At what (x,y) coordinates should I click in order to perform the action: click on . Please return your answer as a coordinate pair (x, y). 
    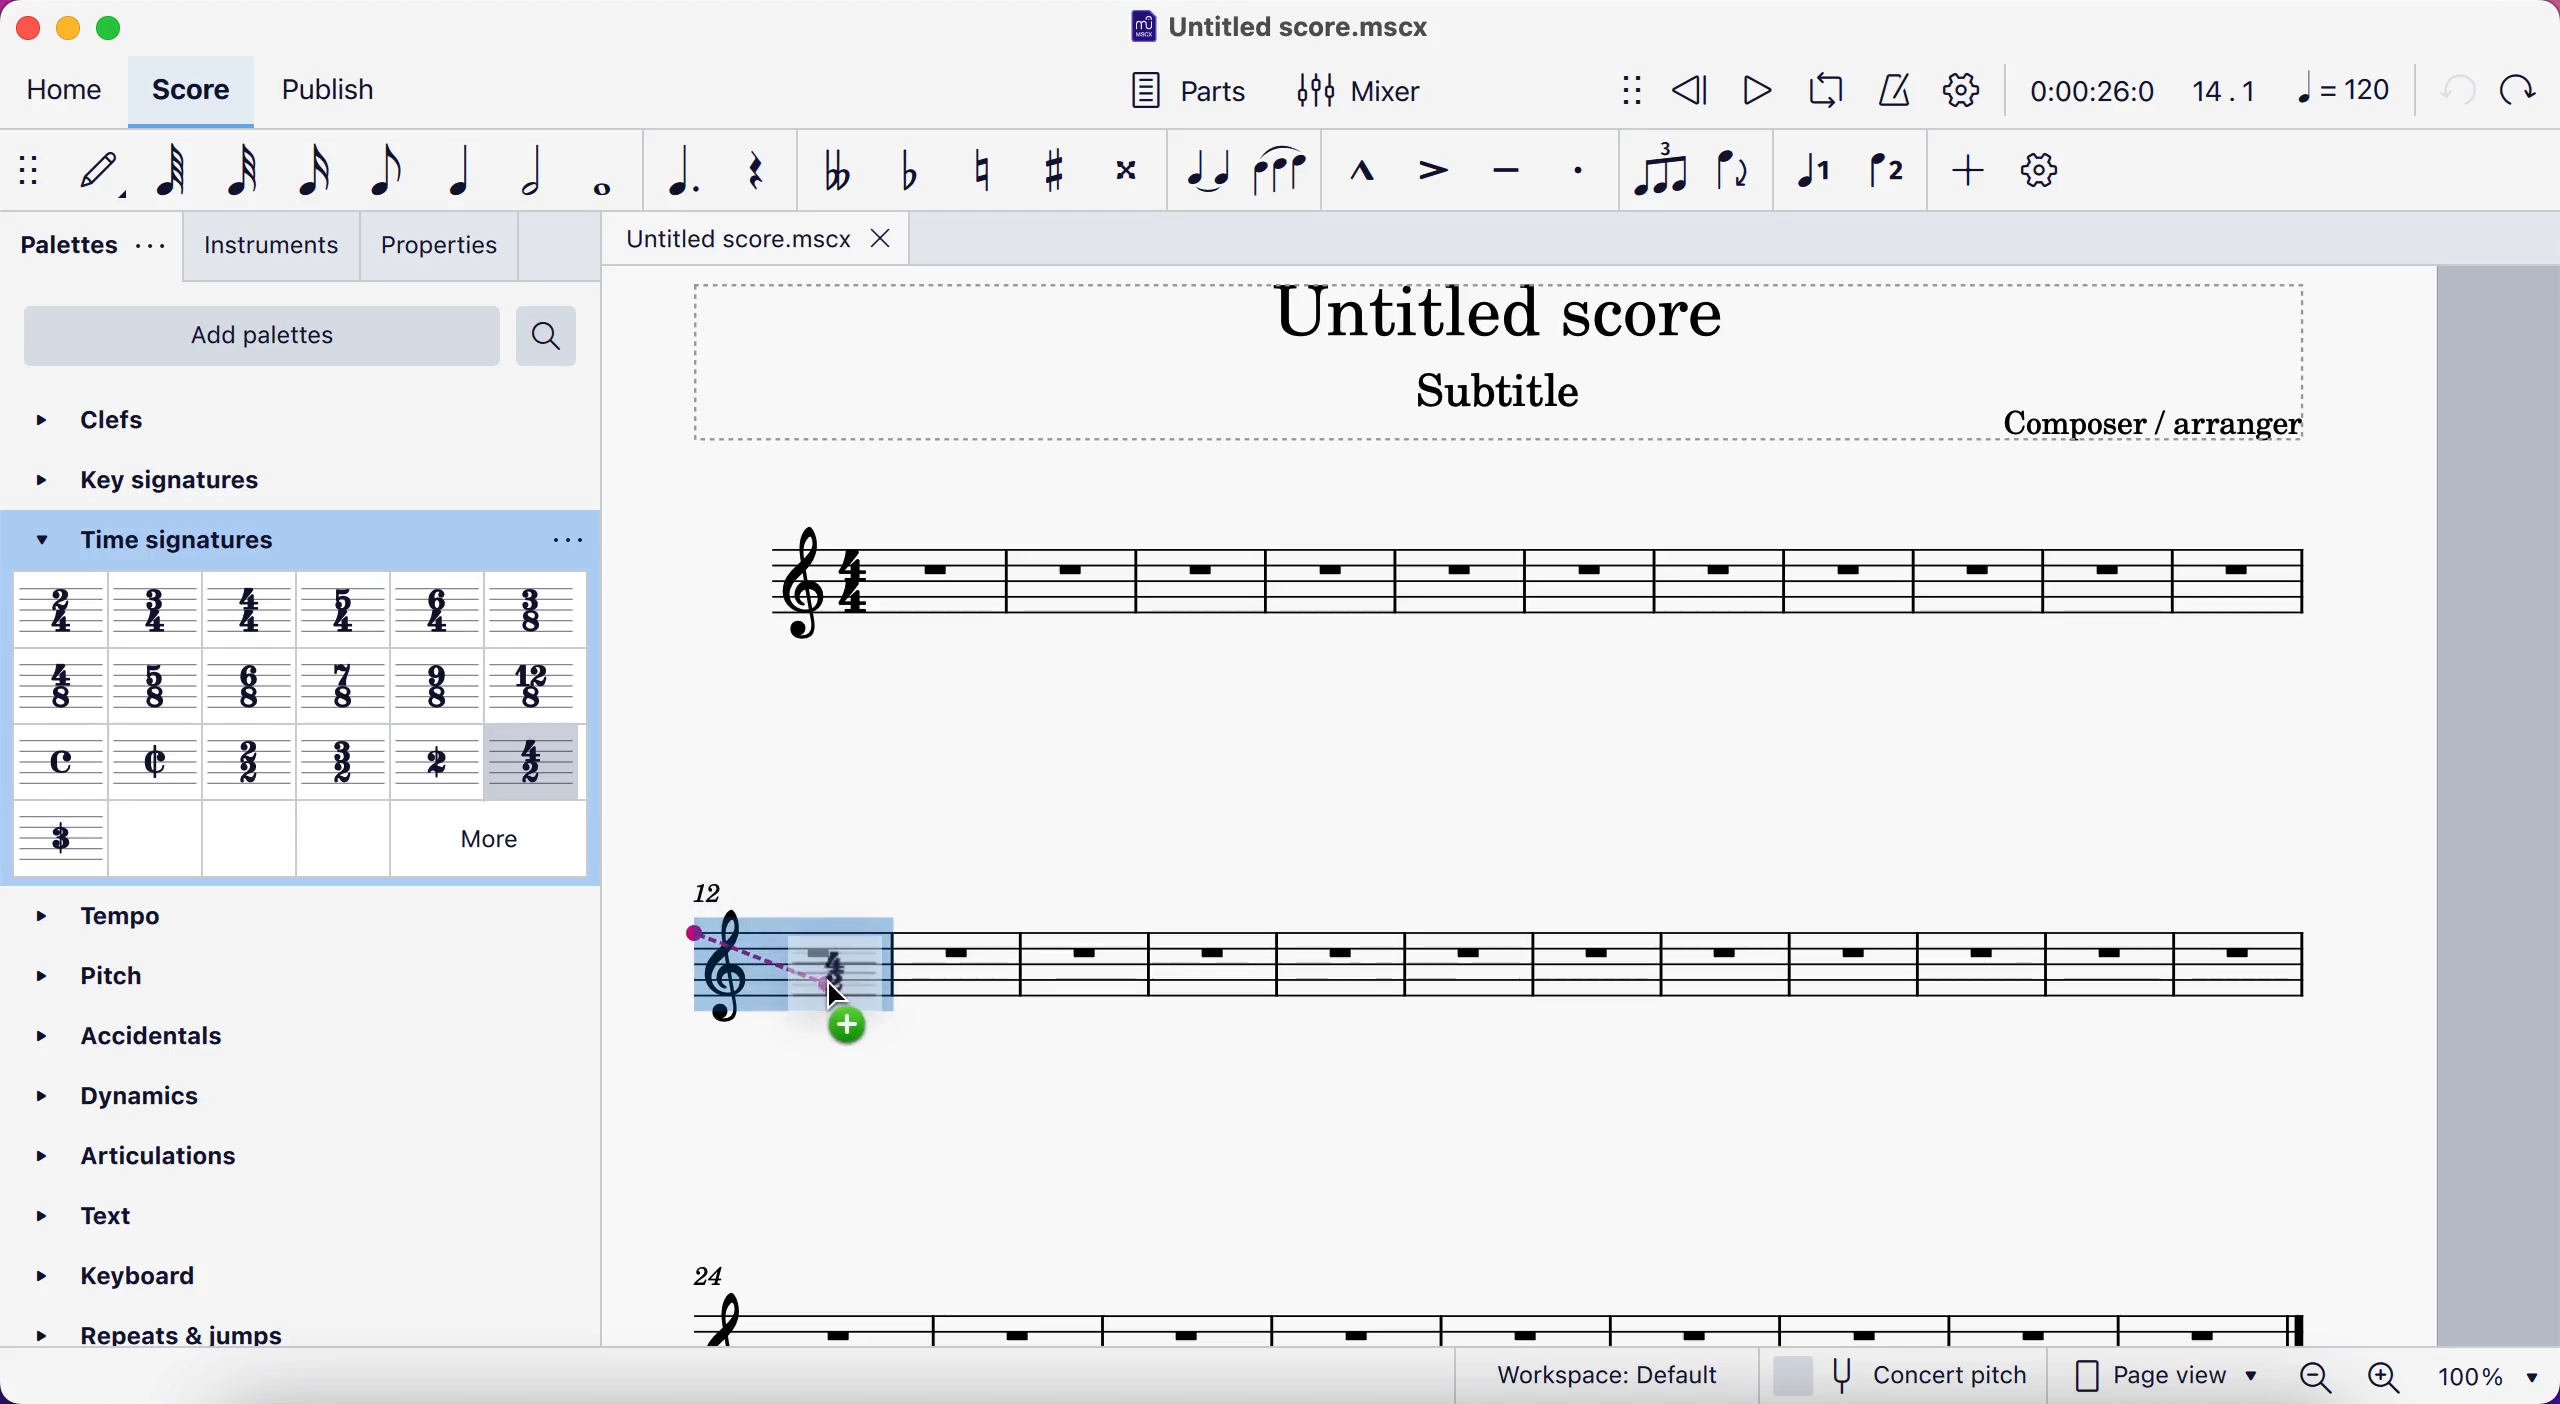
    Looking at the image, I should click on (156, 683).